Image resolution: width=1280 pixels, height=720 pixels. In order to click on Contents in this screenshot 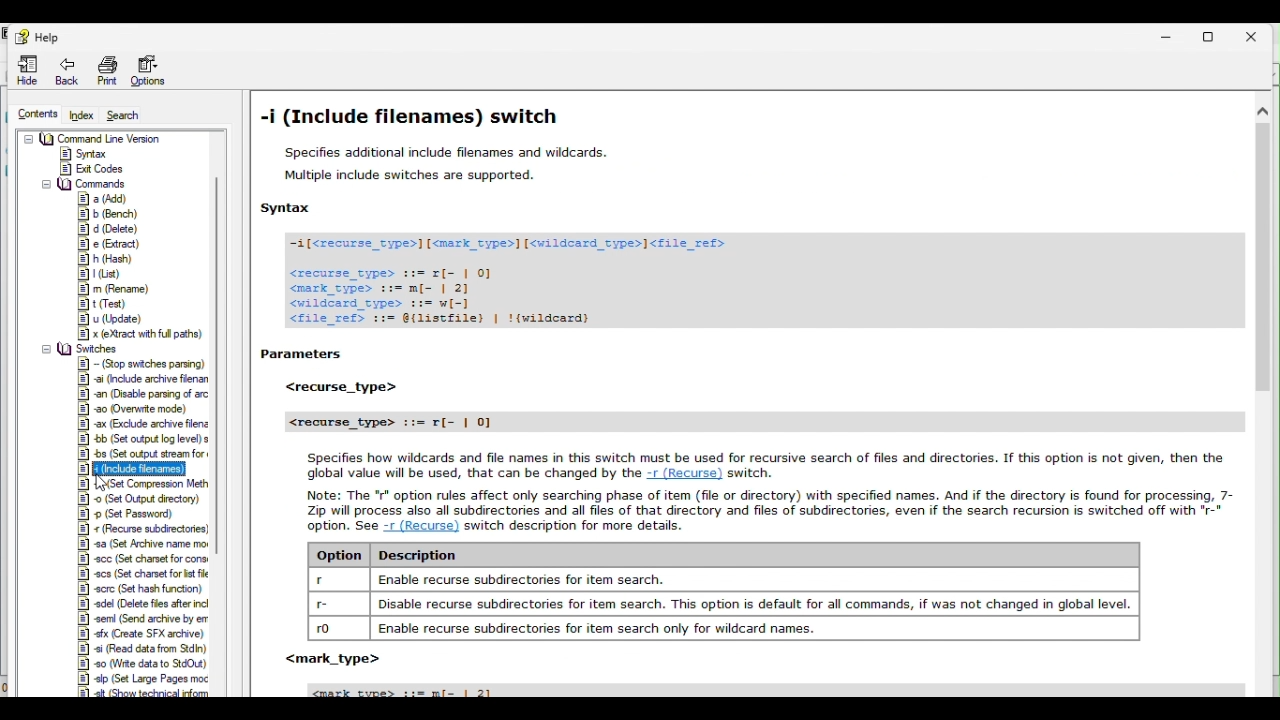, I will do `click(34, 114)`.